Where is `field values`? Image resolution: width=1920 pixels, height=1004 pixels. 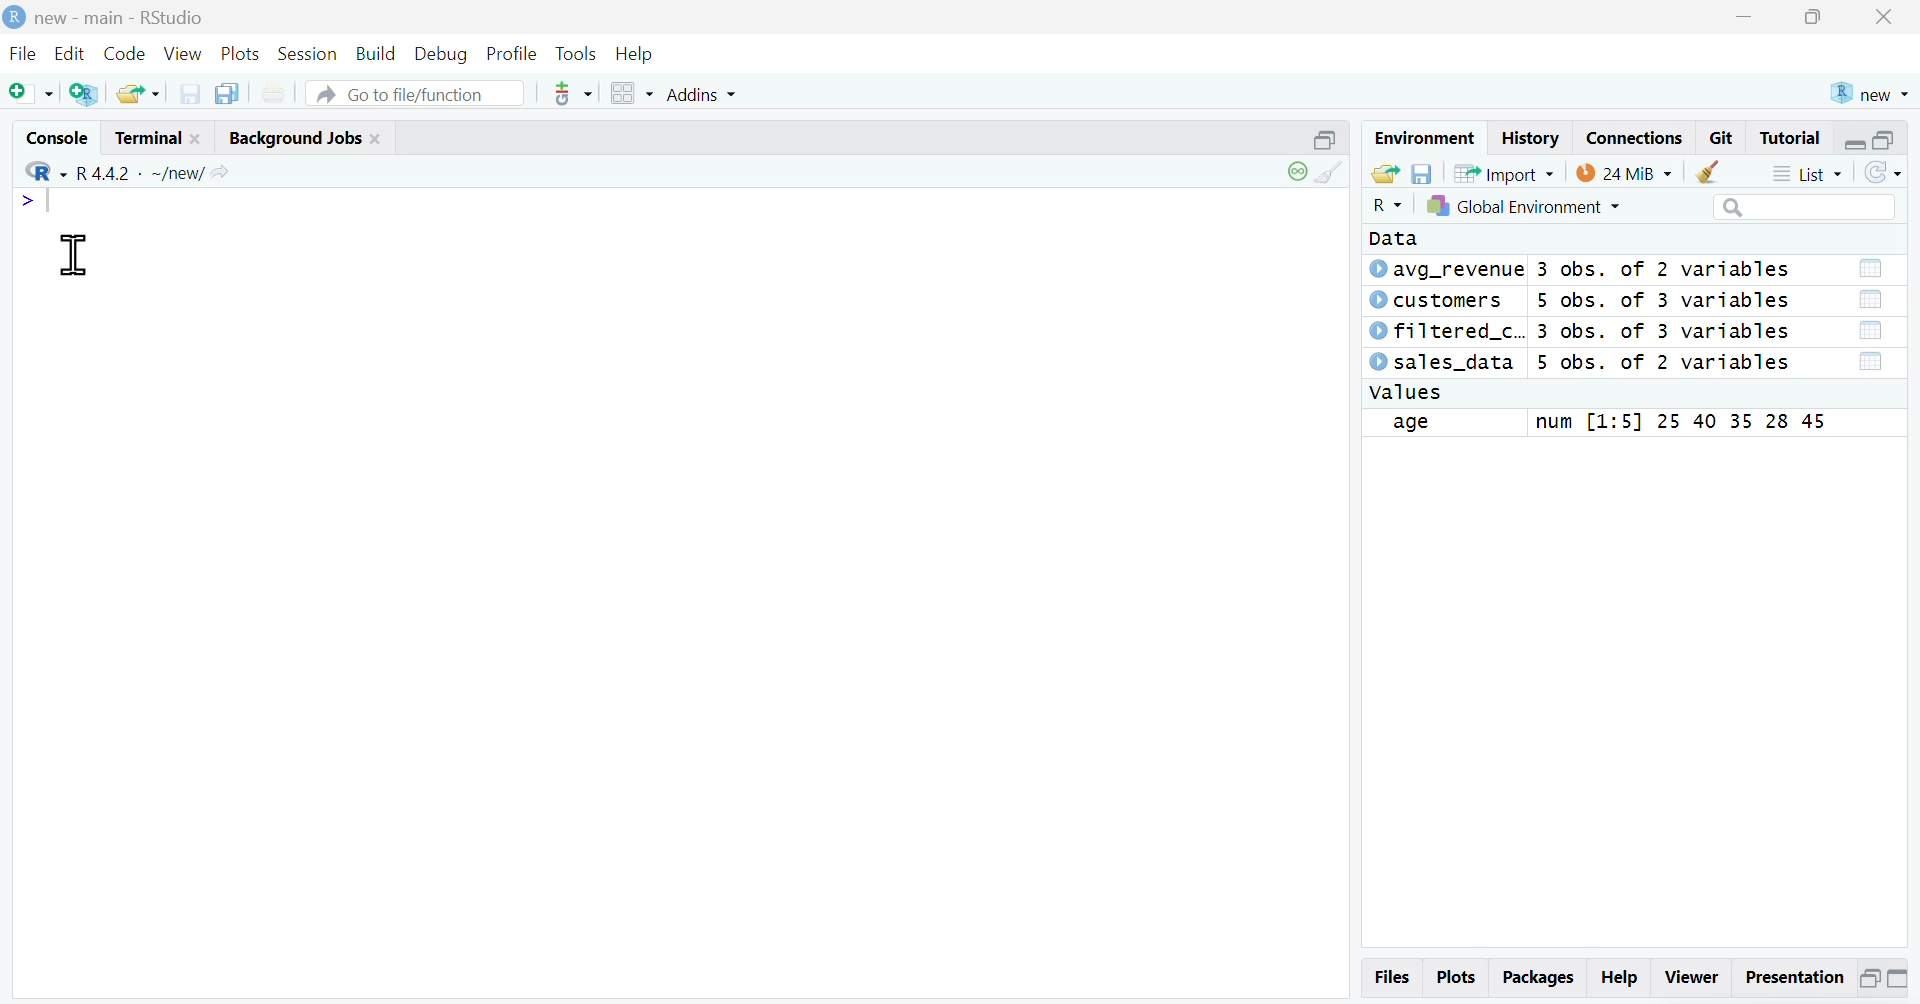 field values is located at coordinates (1676, 423).